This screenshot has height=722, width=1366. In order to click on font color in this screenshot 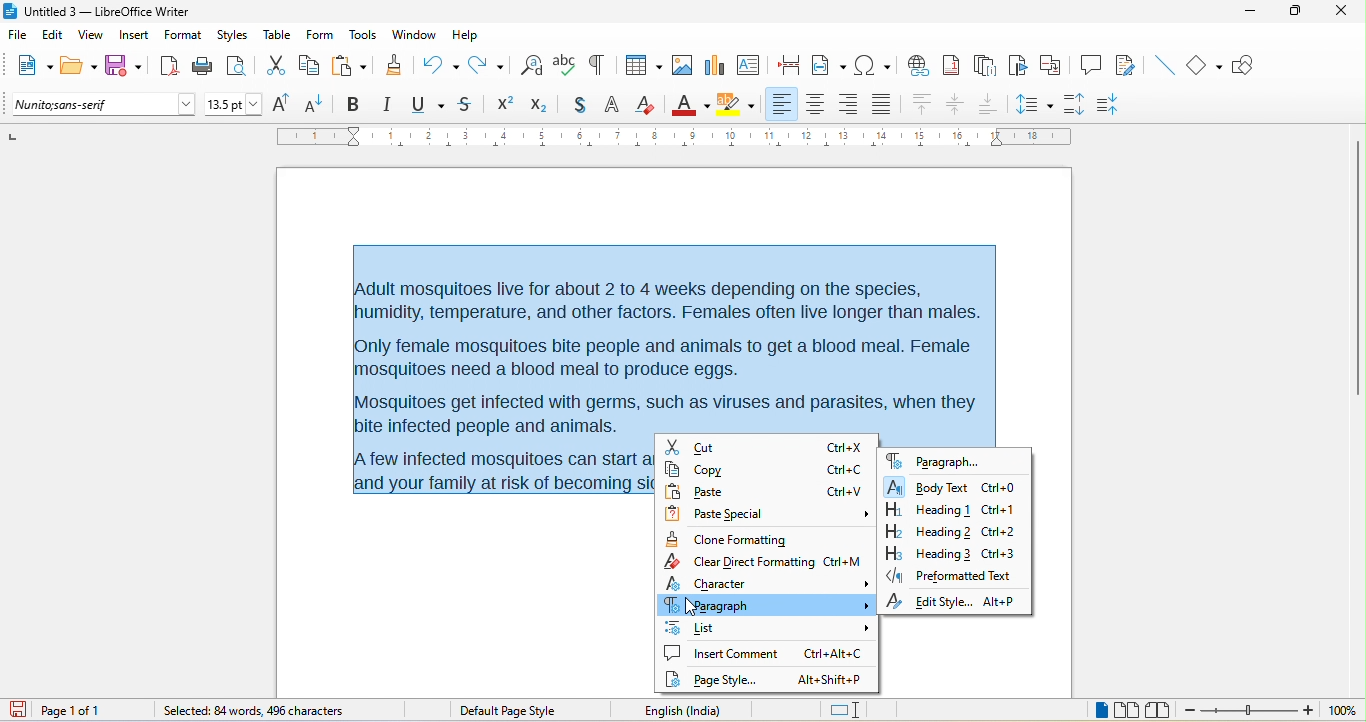, I will do `click(691, 103)`.